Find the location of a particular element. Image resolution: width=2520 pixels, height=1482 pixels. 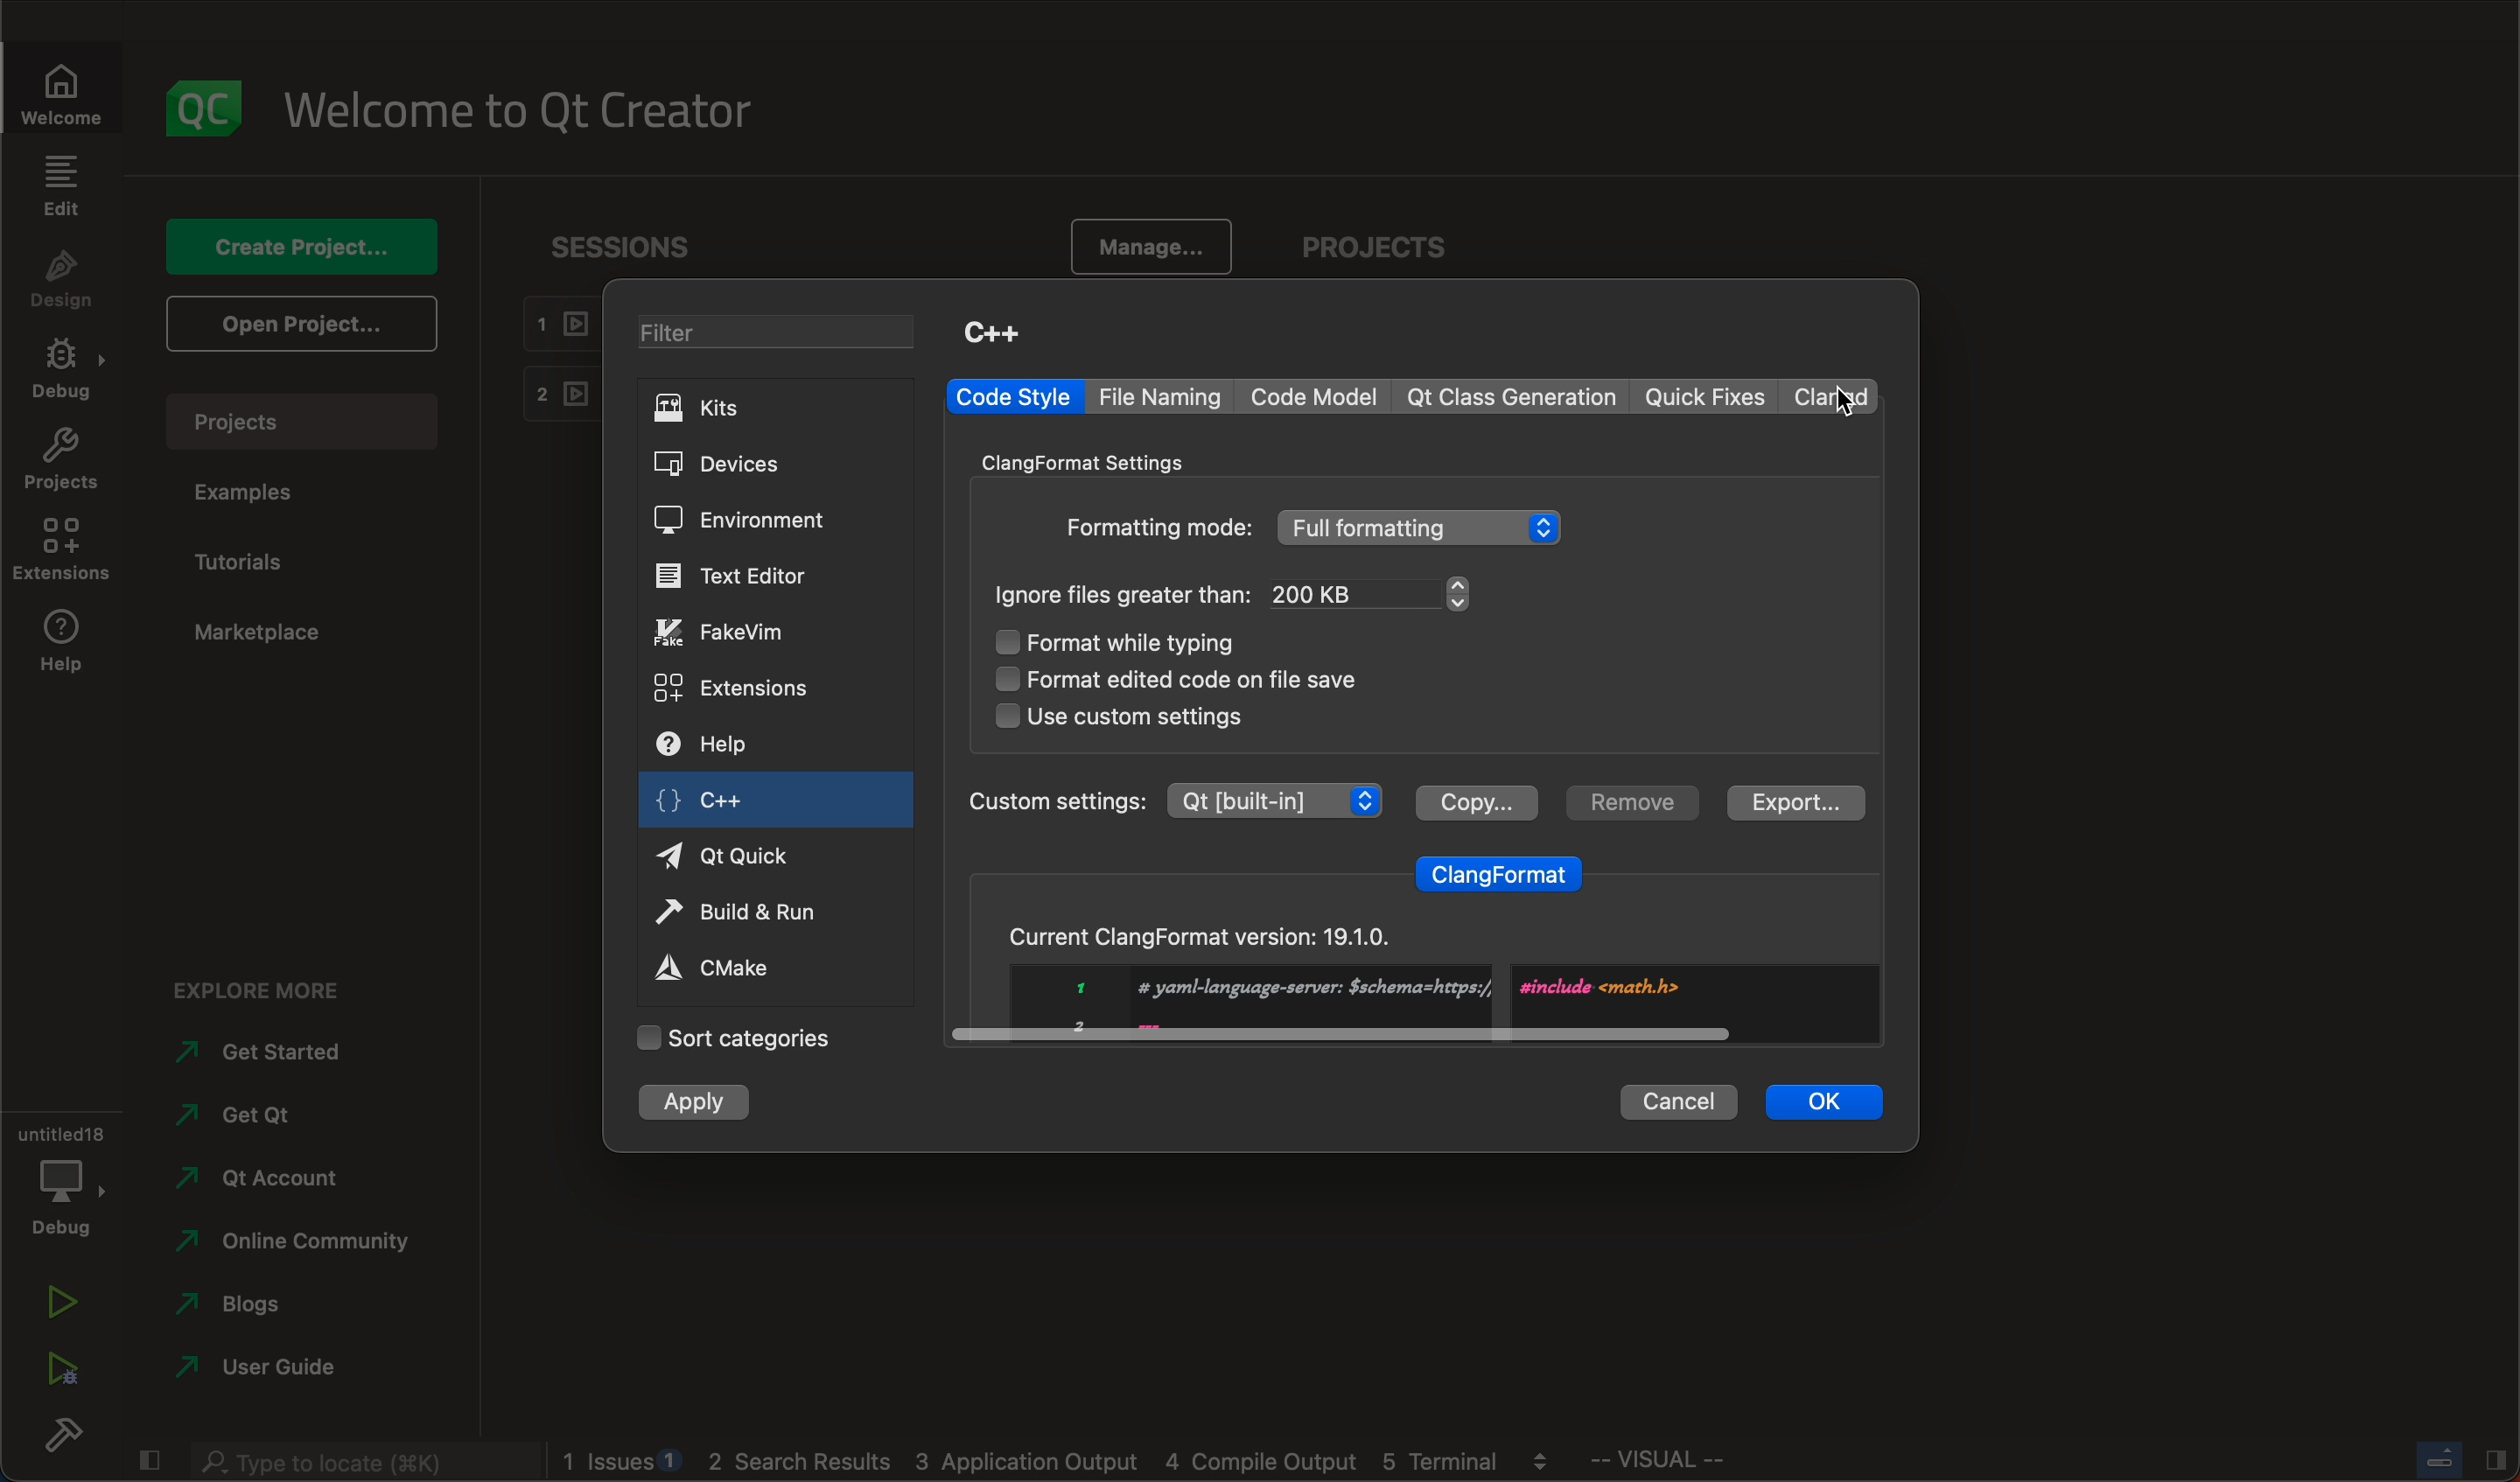

custom settings is located at coordinates (1141, 717).